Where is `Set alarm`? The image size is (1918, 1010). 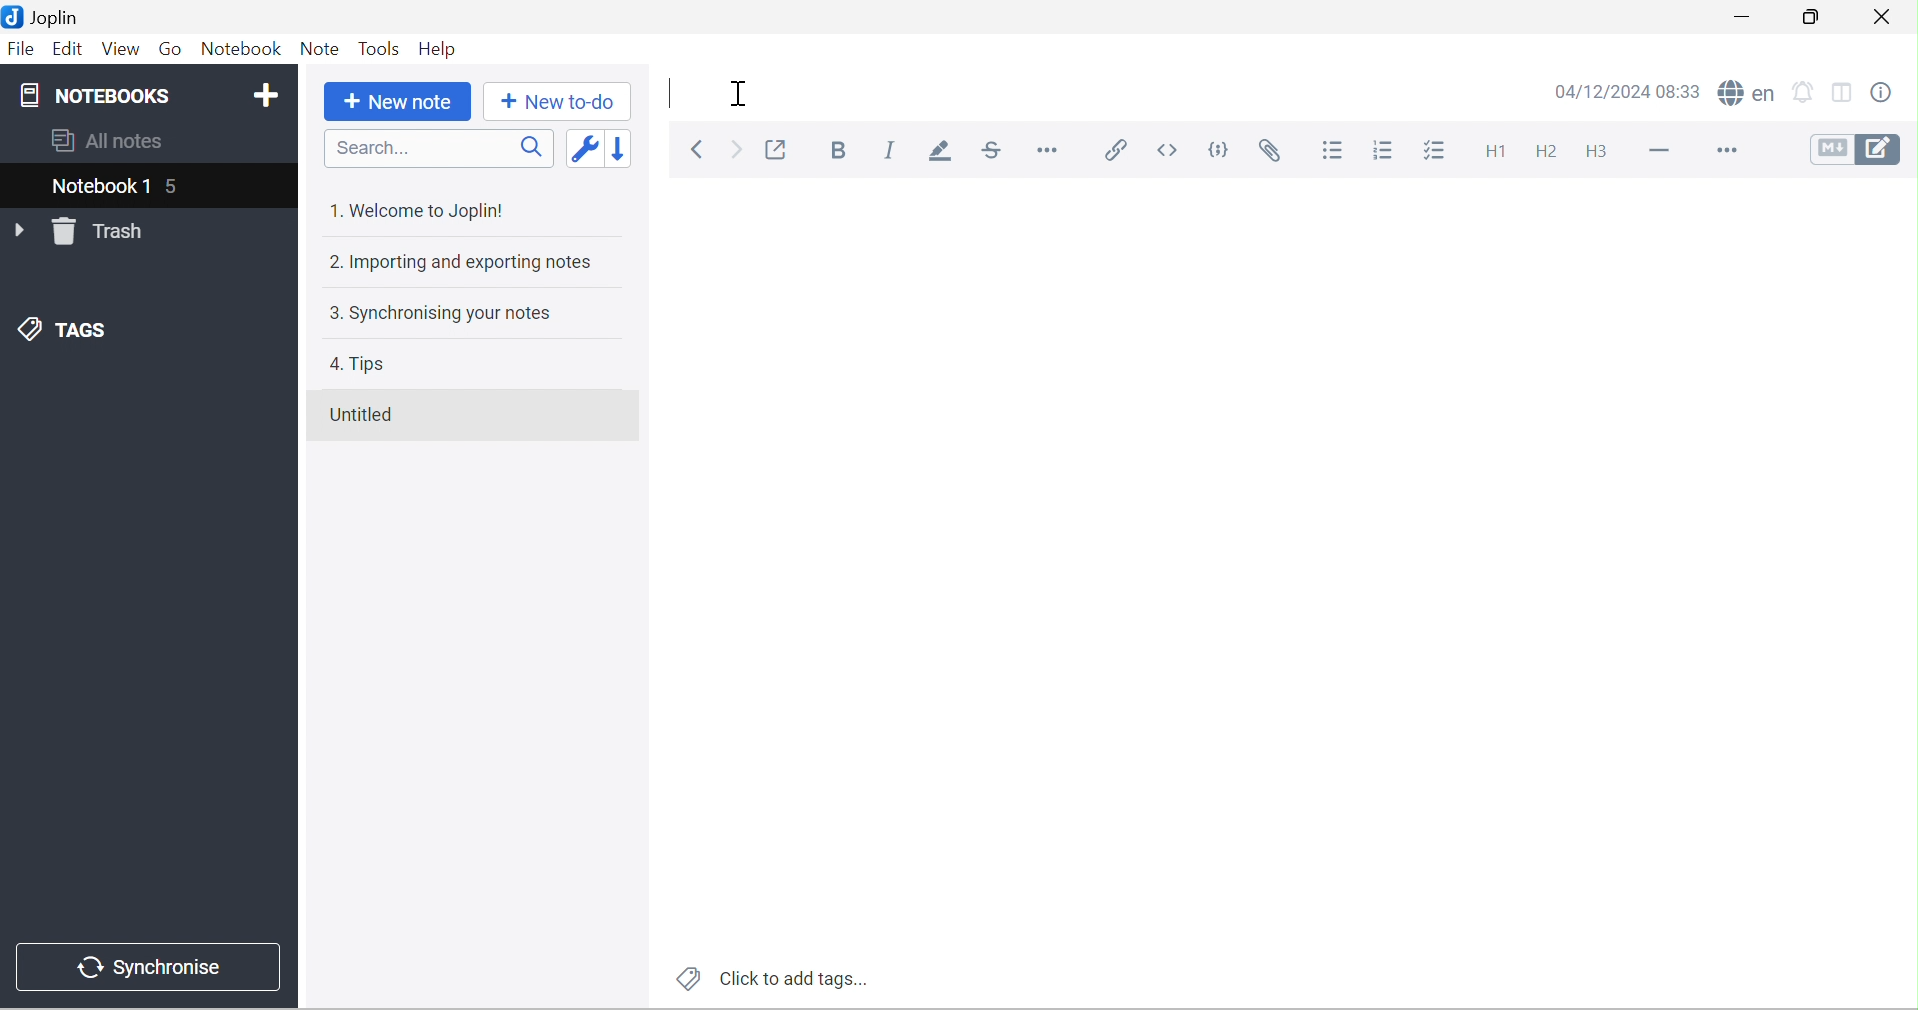 Set alarm is located at coordinates (1805, 94).